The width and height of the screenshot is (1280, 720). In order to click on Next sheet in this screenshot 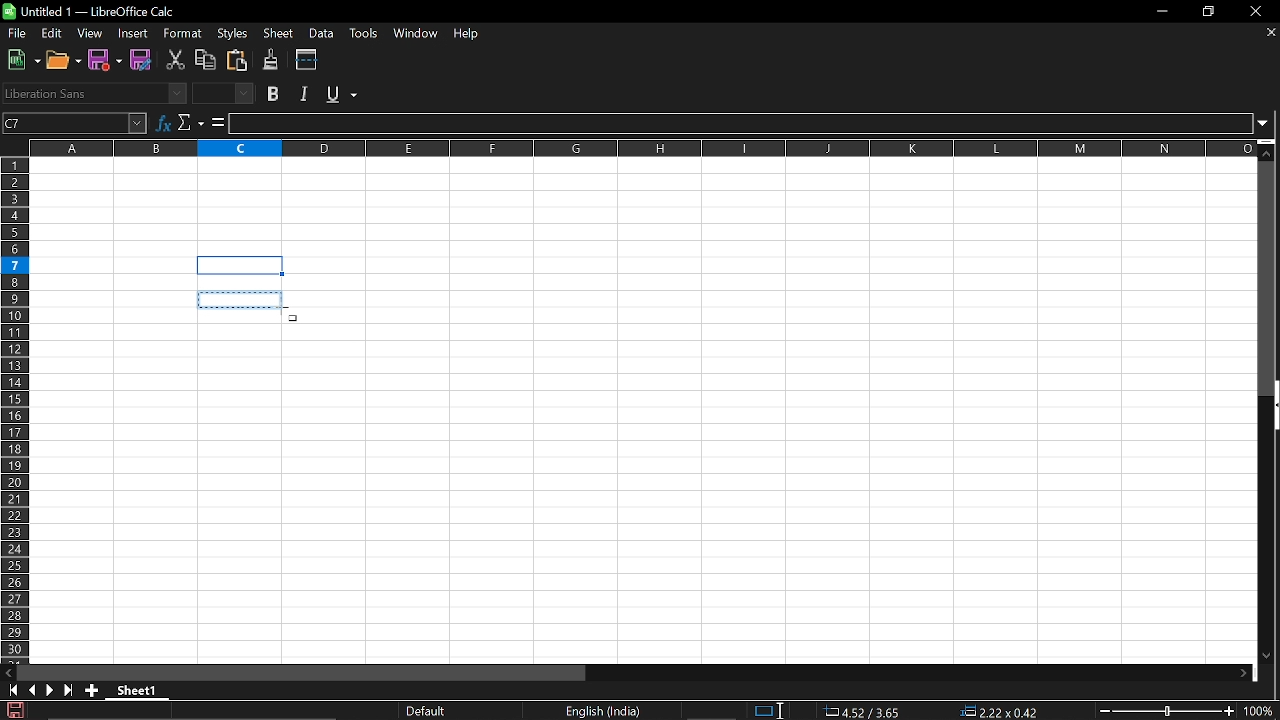, I will do `click(50, 690)`.